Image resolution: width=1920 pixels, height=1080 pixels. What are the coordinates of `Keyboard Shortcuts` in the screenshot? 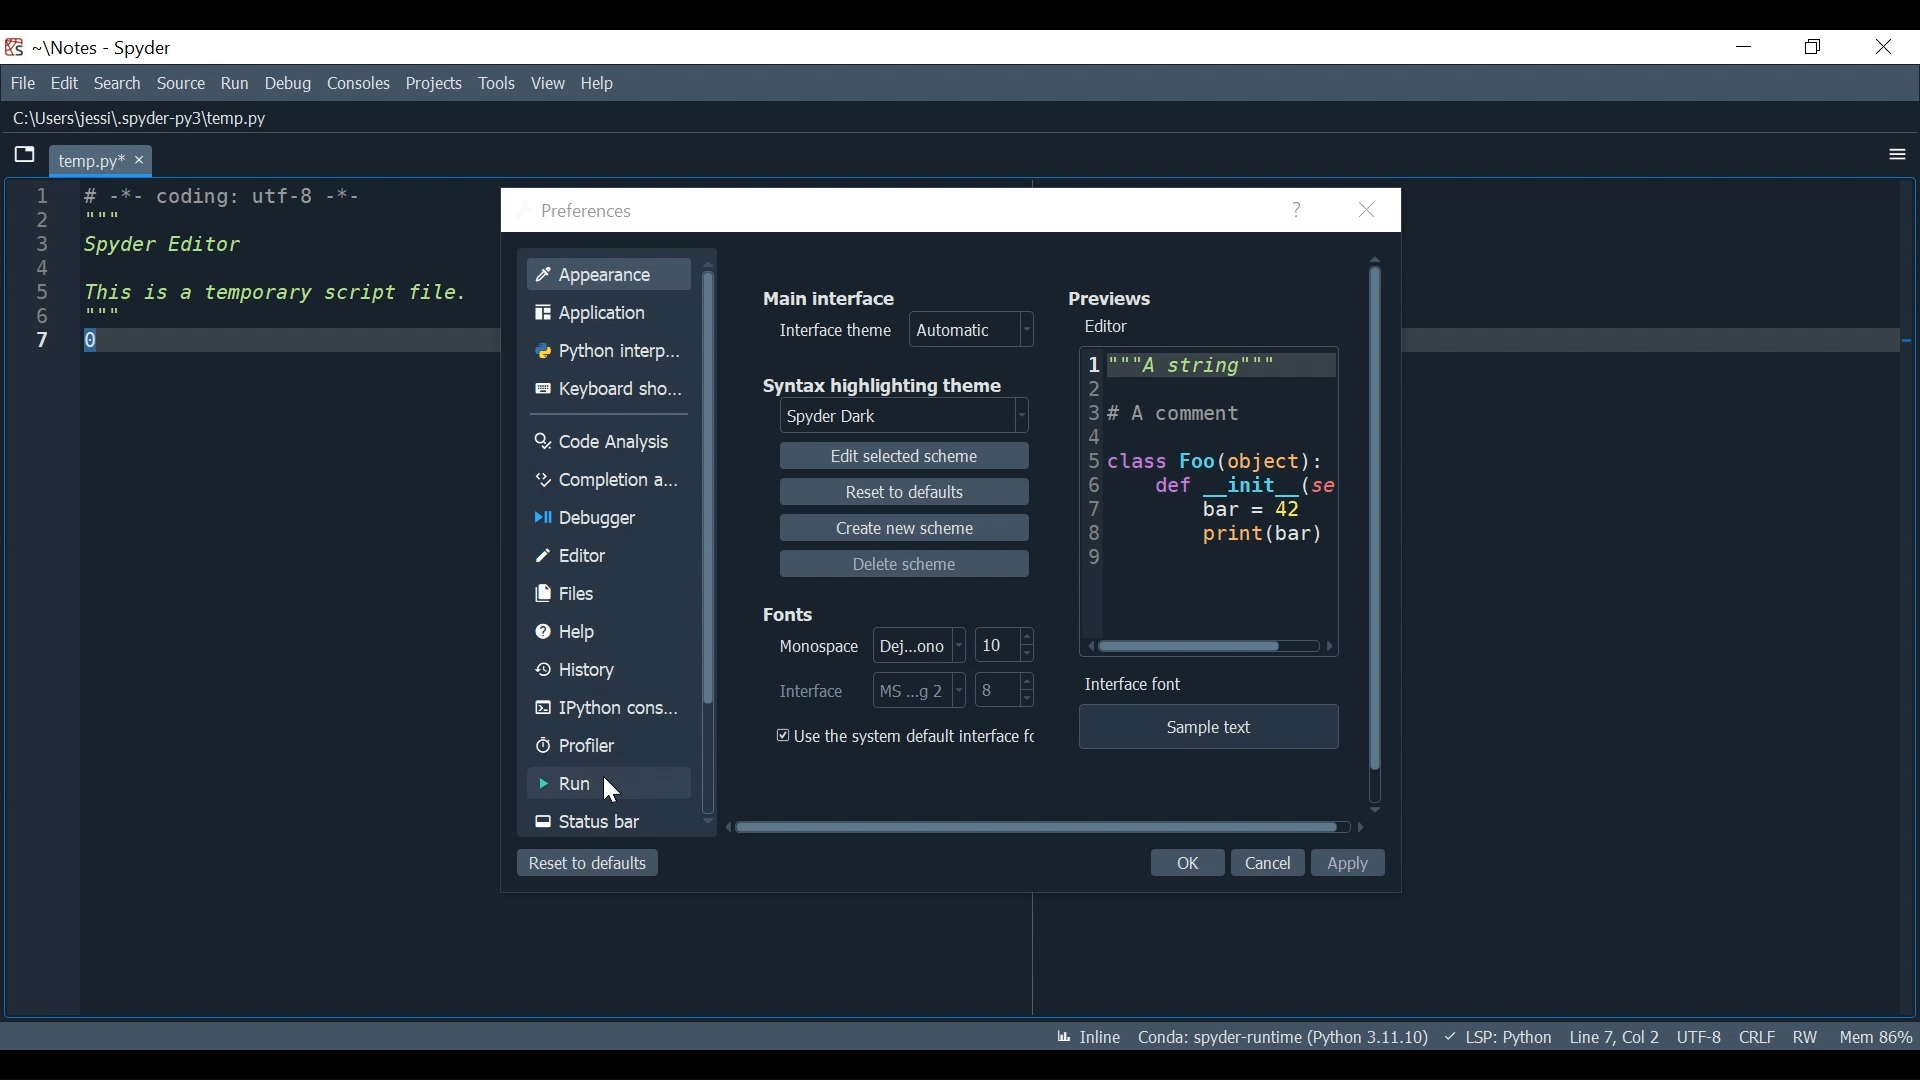 It's located at (604, 389).